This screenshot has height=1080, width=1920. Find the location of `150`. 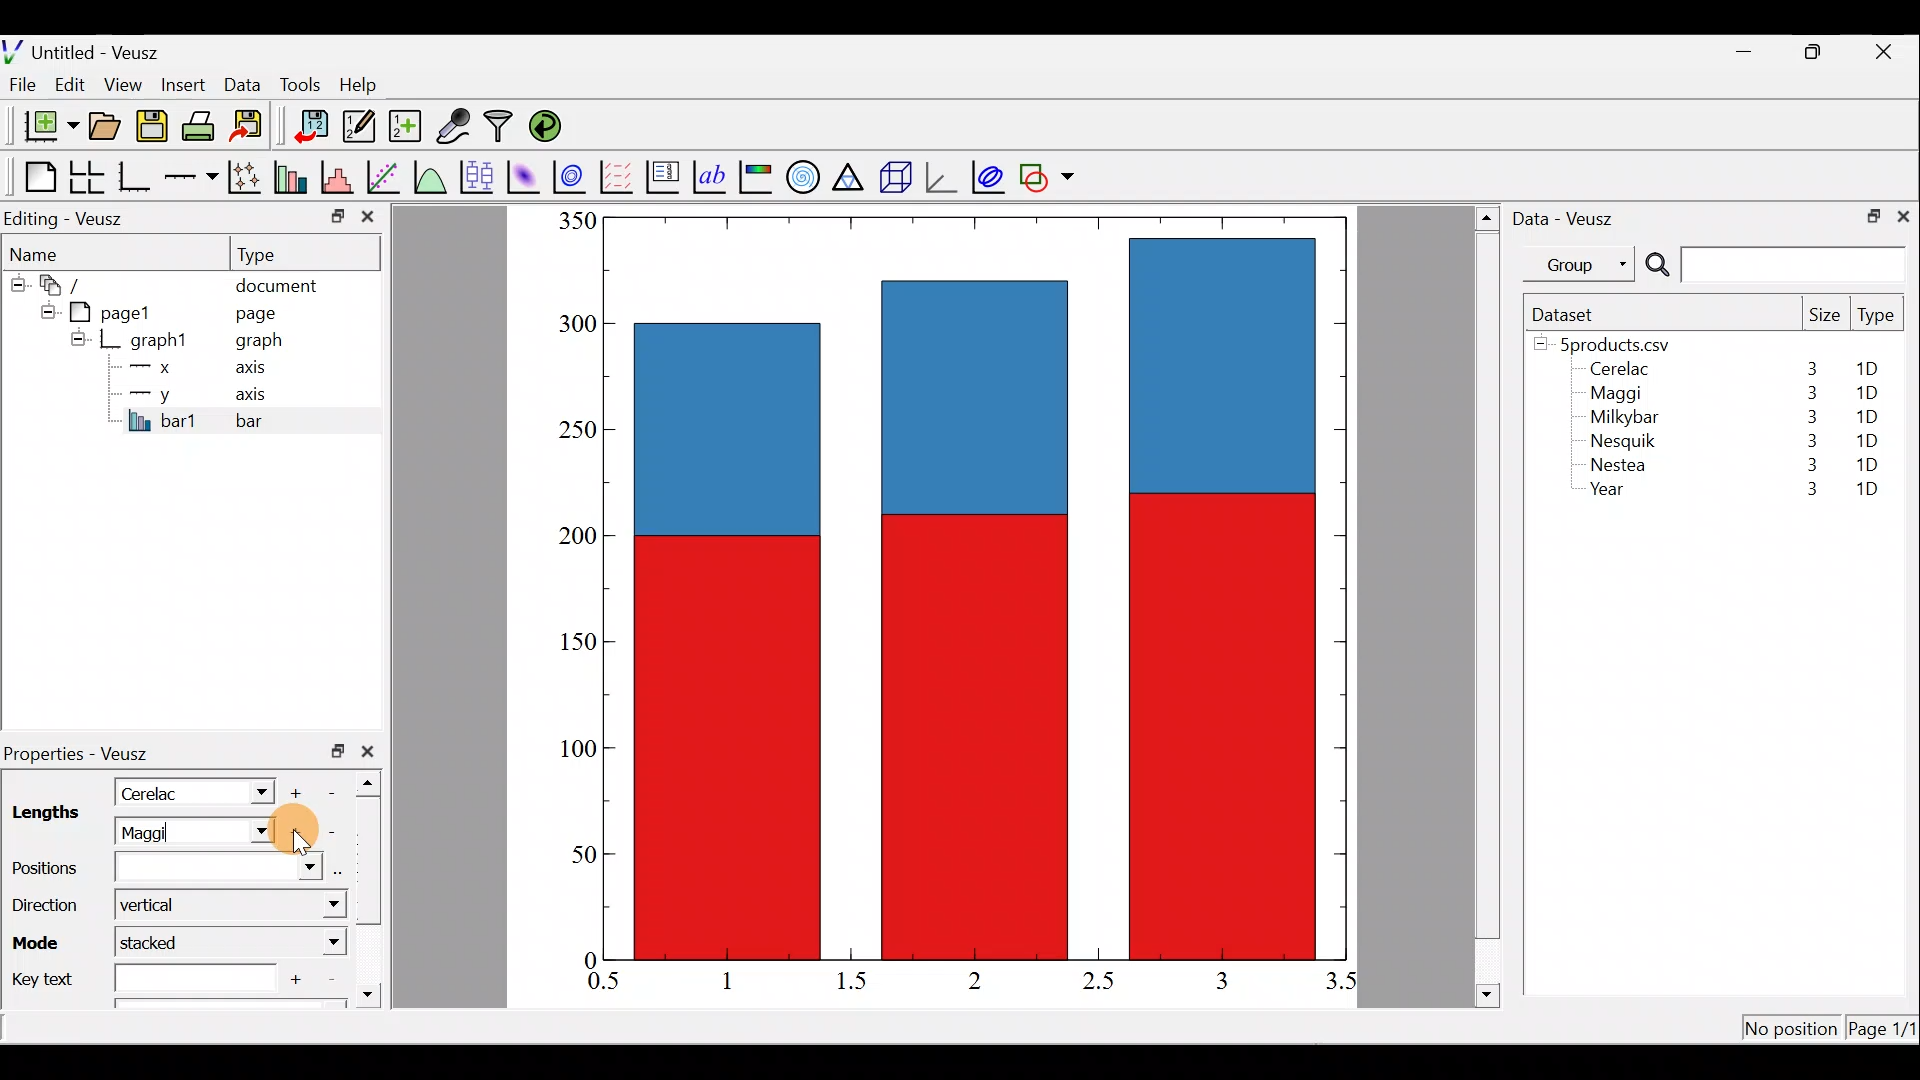

150 is located at coordinates (578, 646).